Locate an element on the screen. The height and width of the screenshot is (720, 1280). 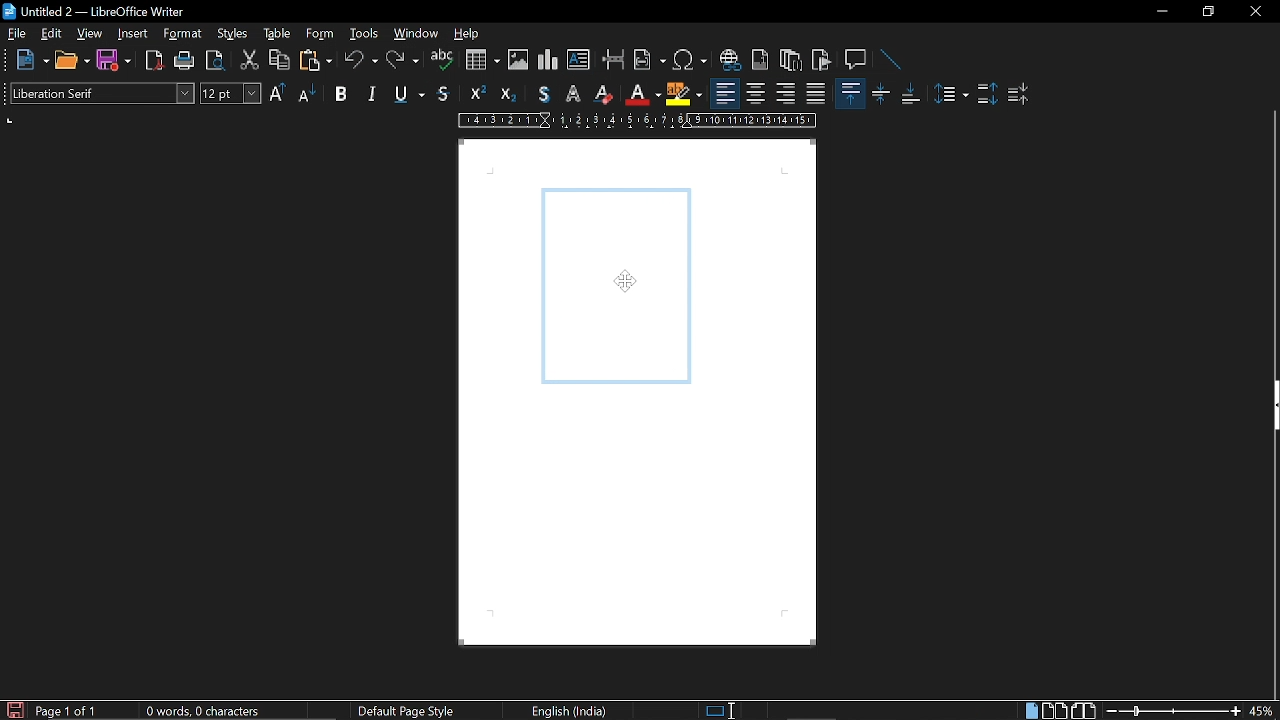
Eraser is located at coordinates (603, 95).